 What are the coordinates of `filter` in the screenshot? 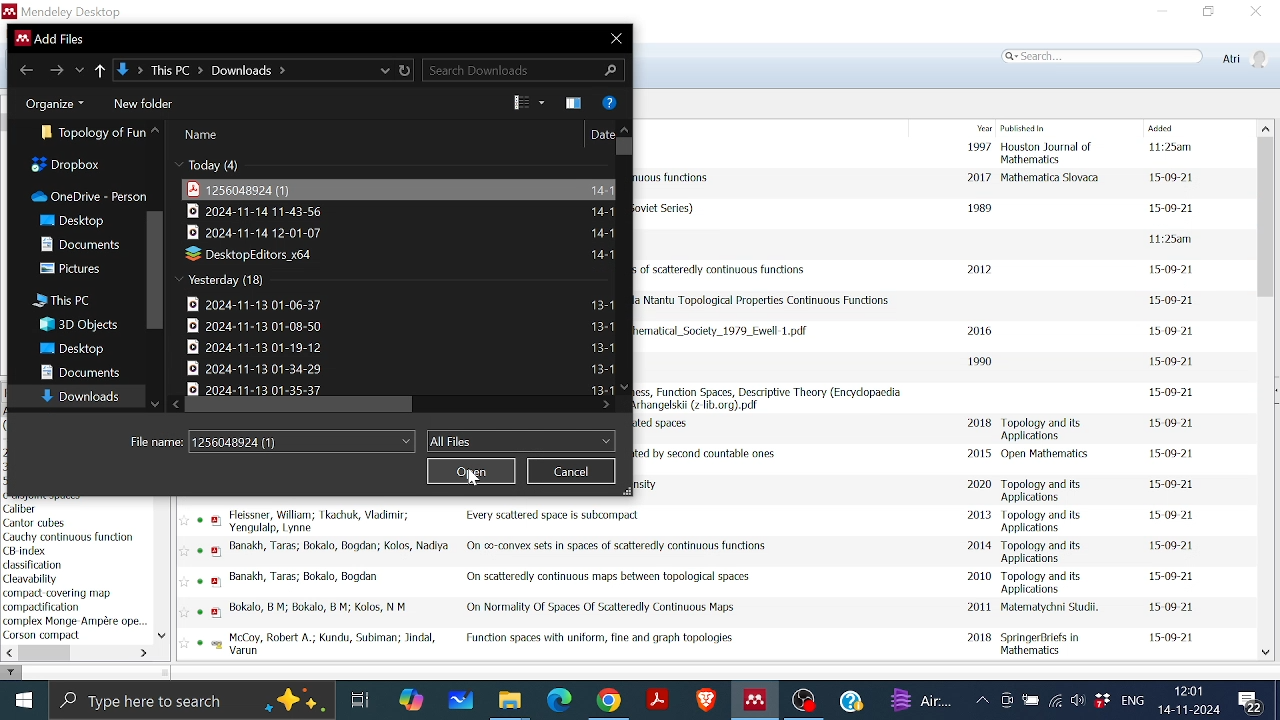 It's located at (11, 673).